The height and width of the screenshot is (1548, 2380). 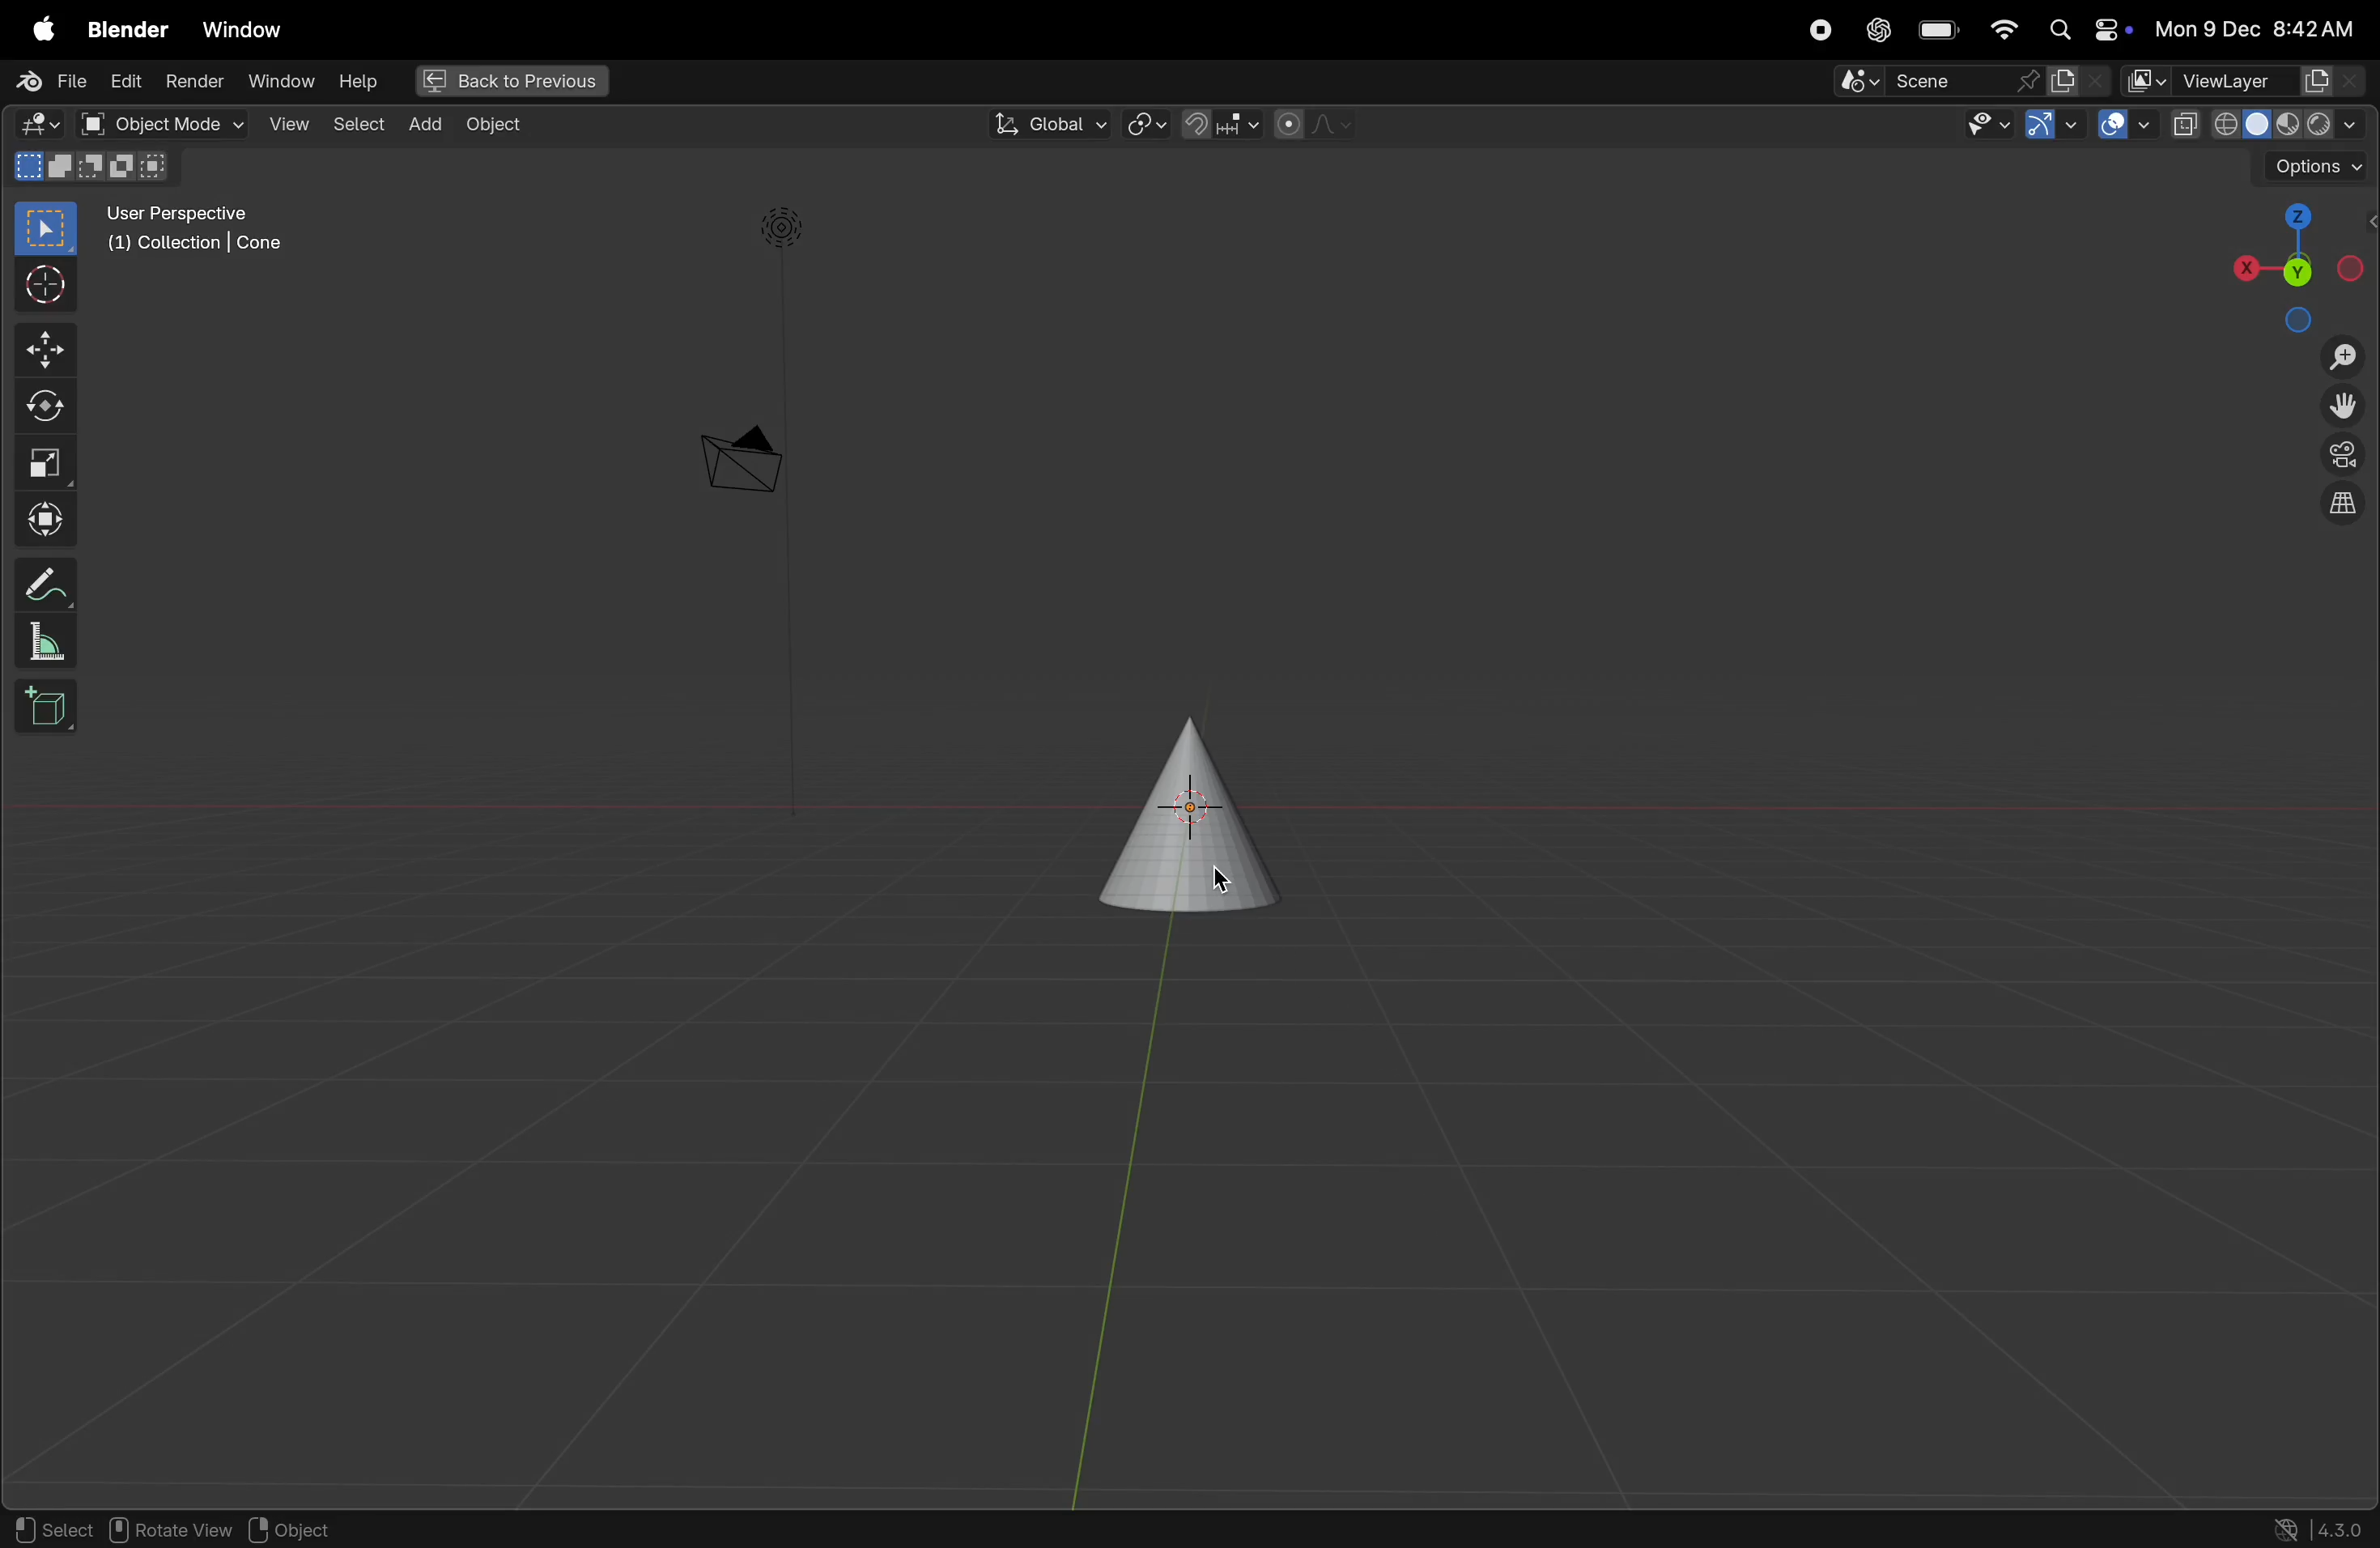 What do you see at coordinates (2126, 124) in the screenshot?
I see `show overlays` at bounding box center [2126, 124].